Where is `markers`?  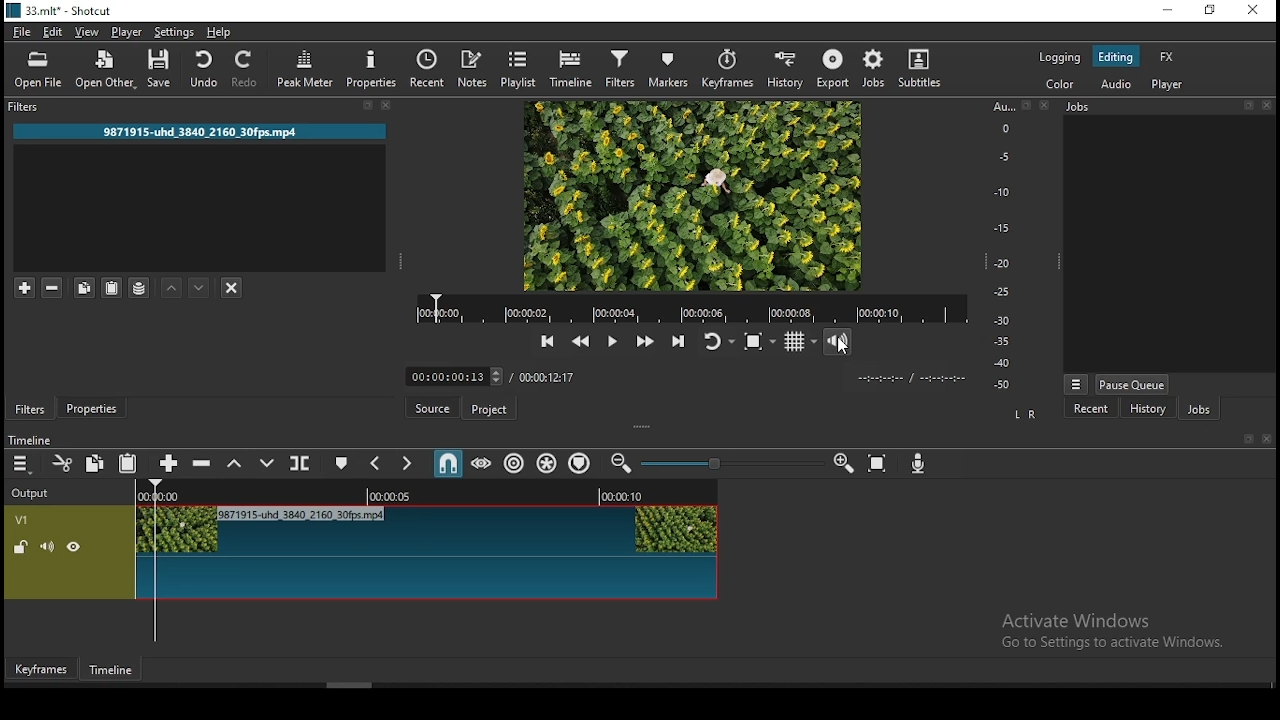
markers is located at coordinates (667, 68).